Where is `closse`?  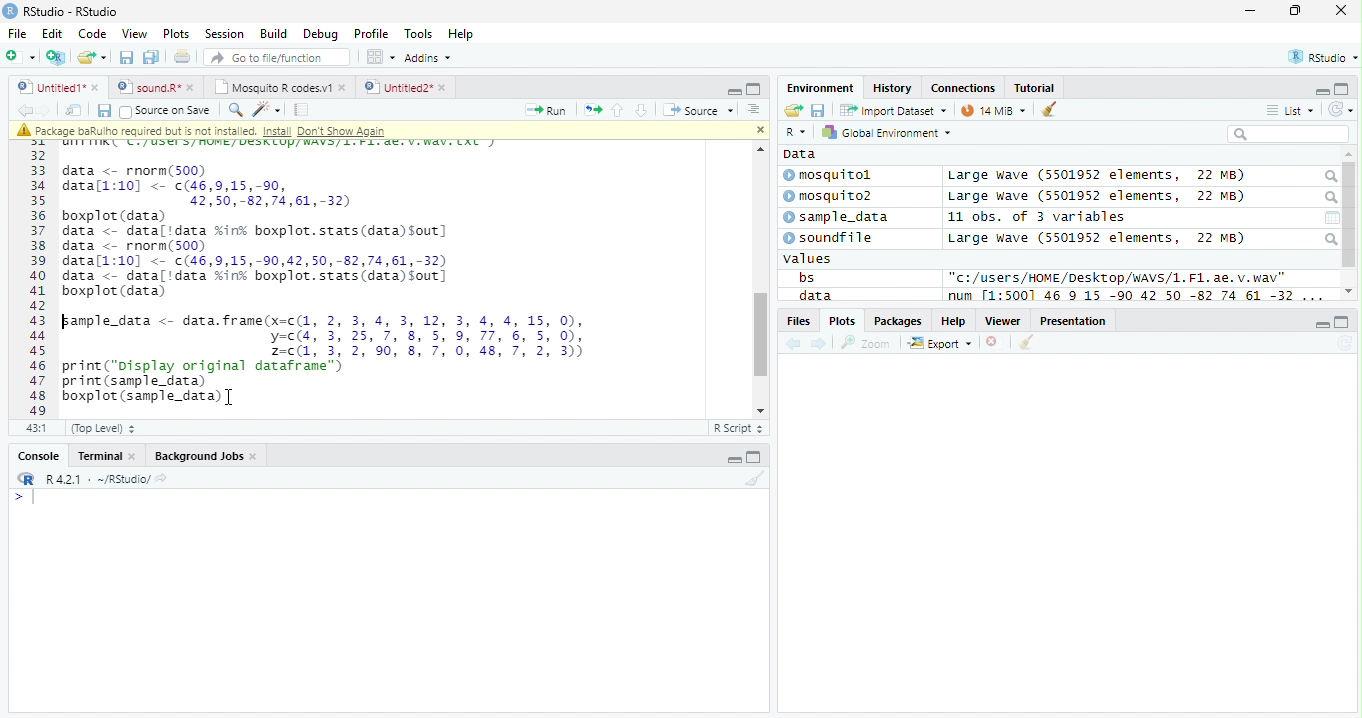
closse is located at coordinates (1342, 10).